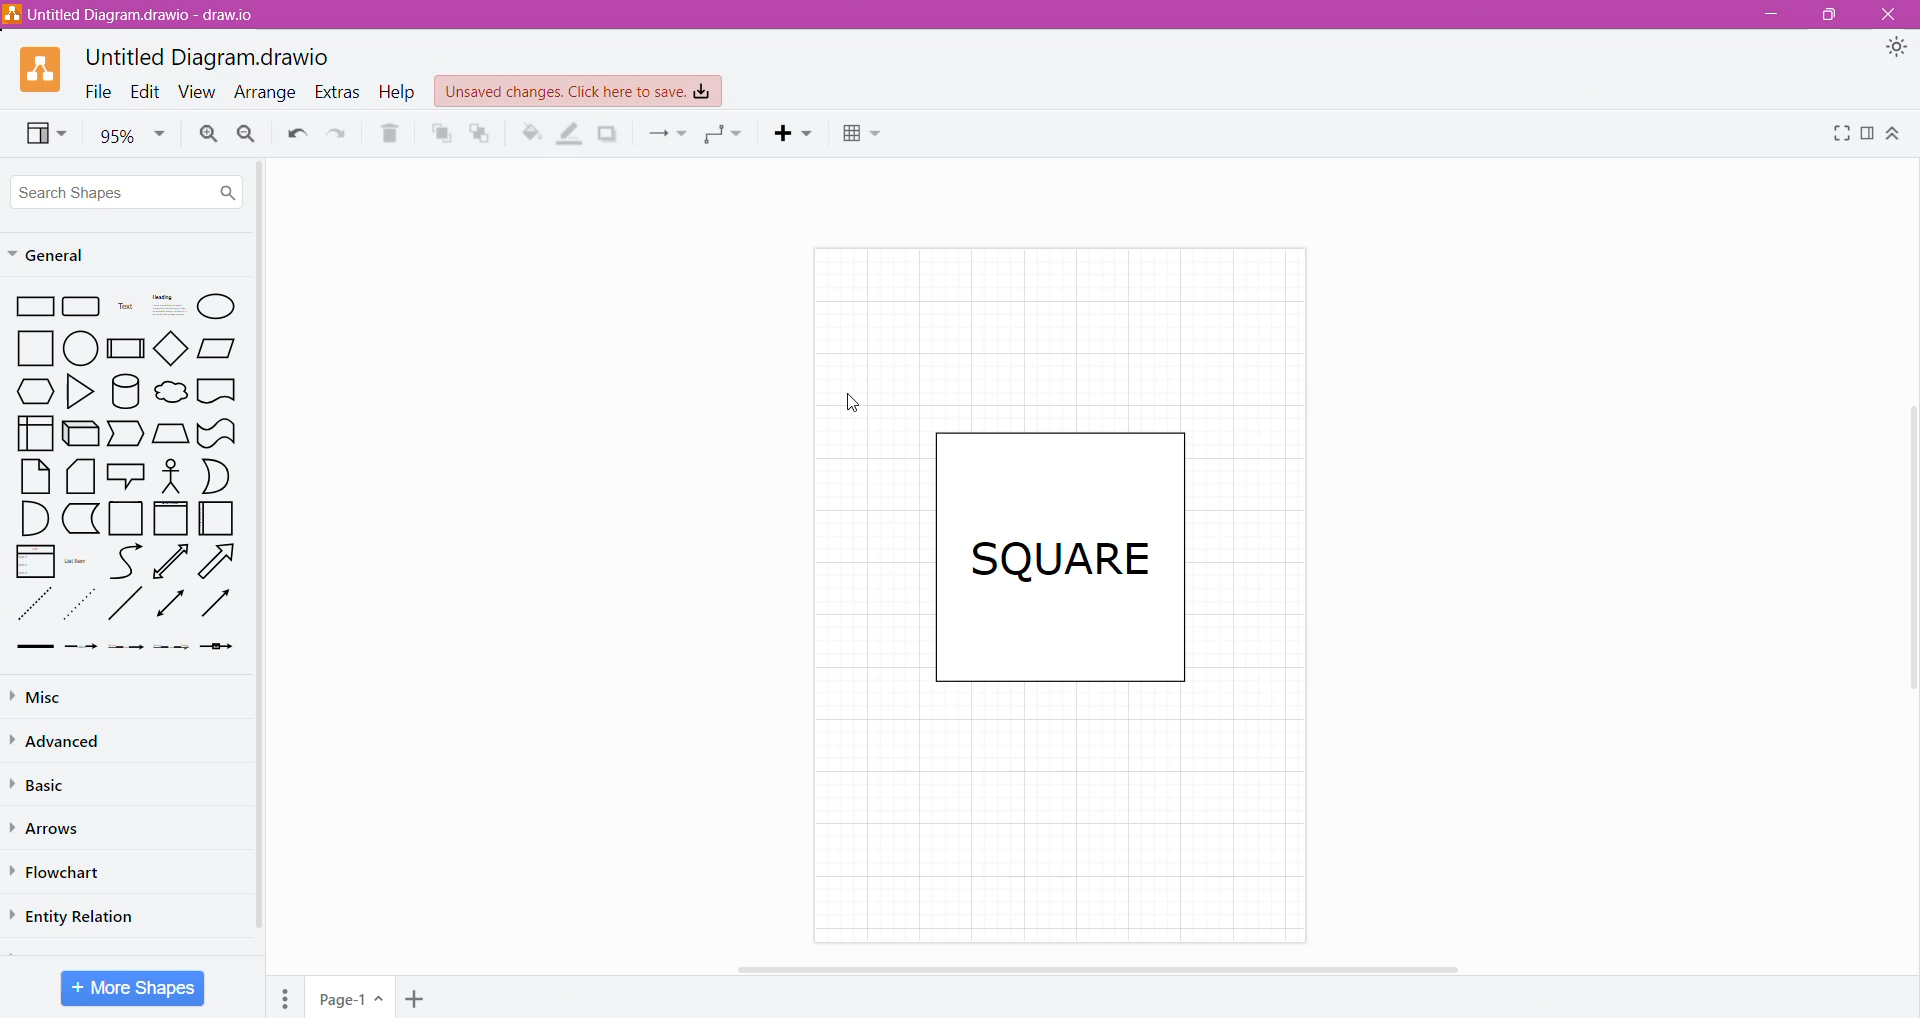 The image size is (1920, 1018). Describe the element at coordinates (79, 520) in the screenshot. I see `L-Shaped Rectangle ` at that location.